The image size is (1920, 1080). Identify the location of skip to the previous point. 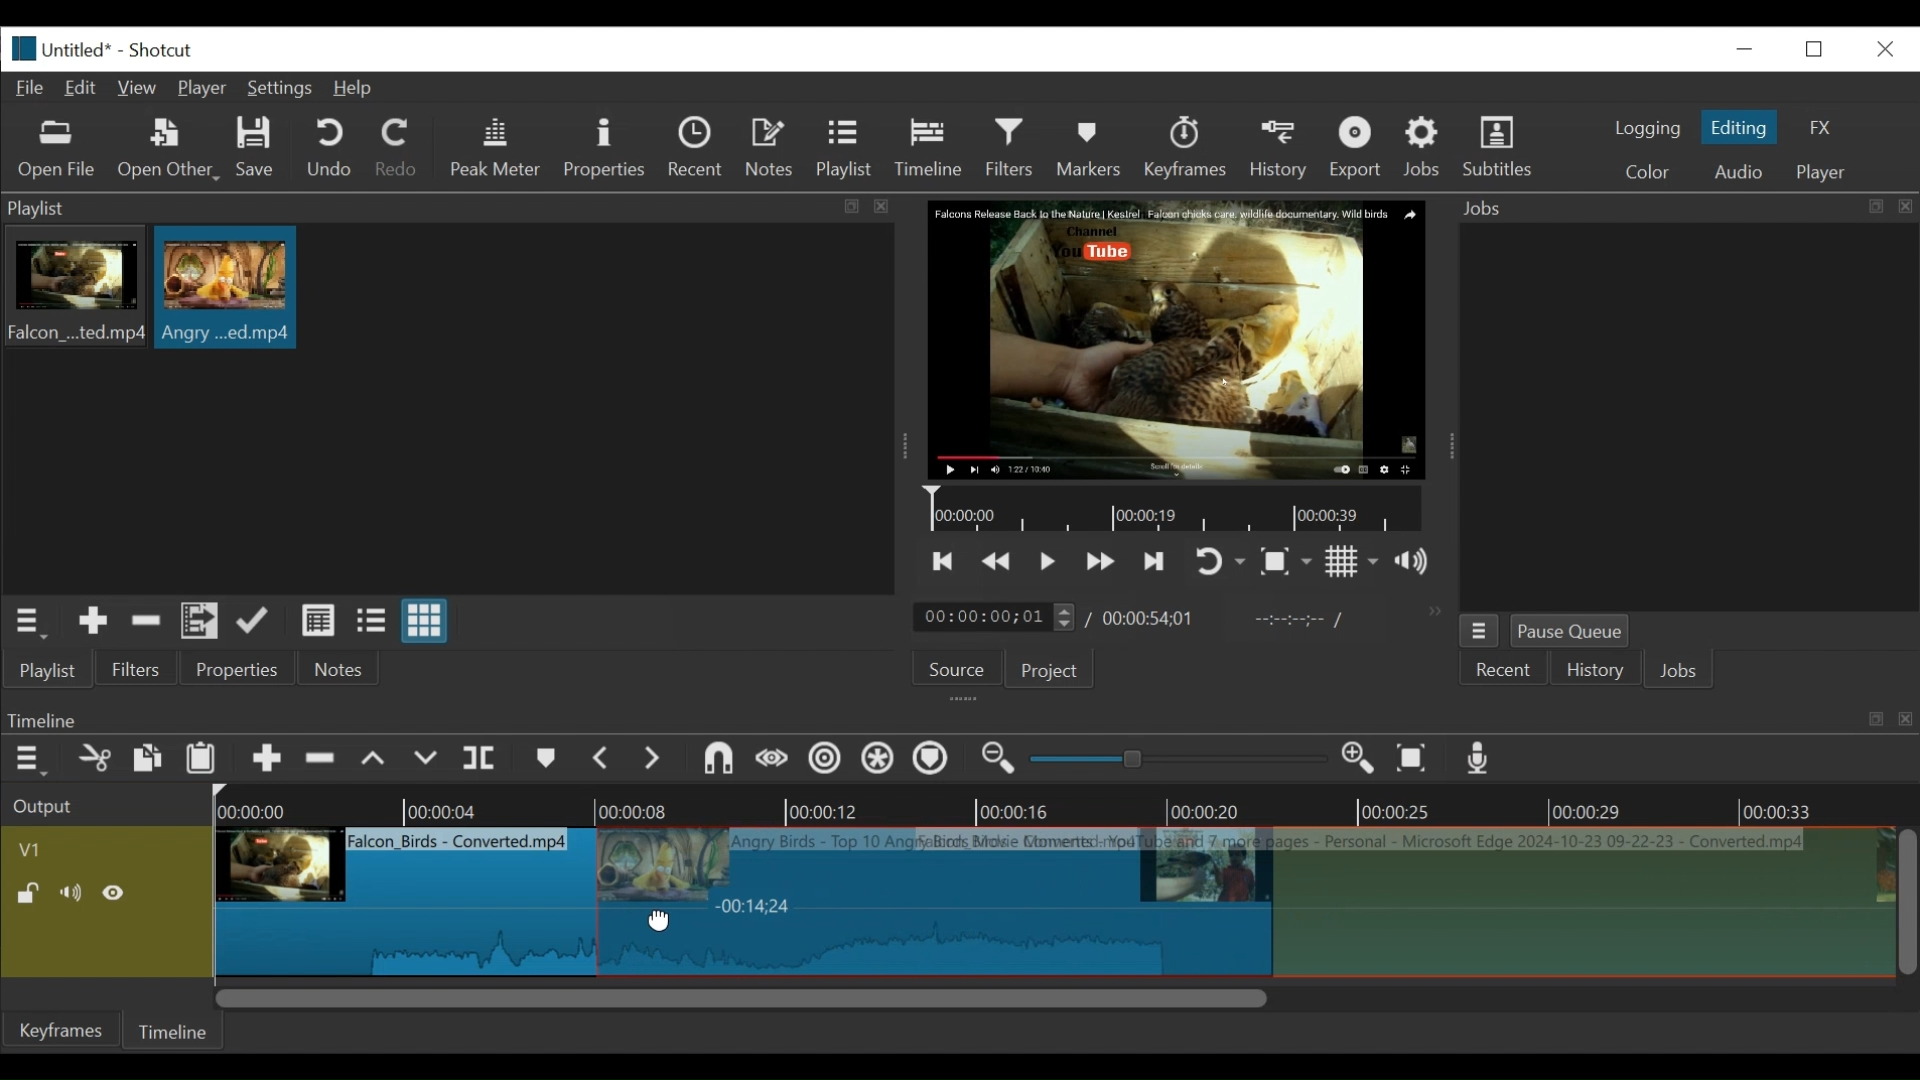
(943, 562).